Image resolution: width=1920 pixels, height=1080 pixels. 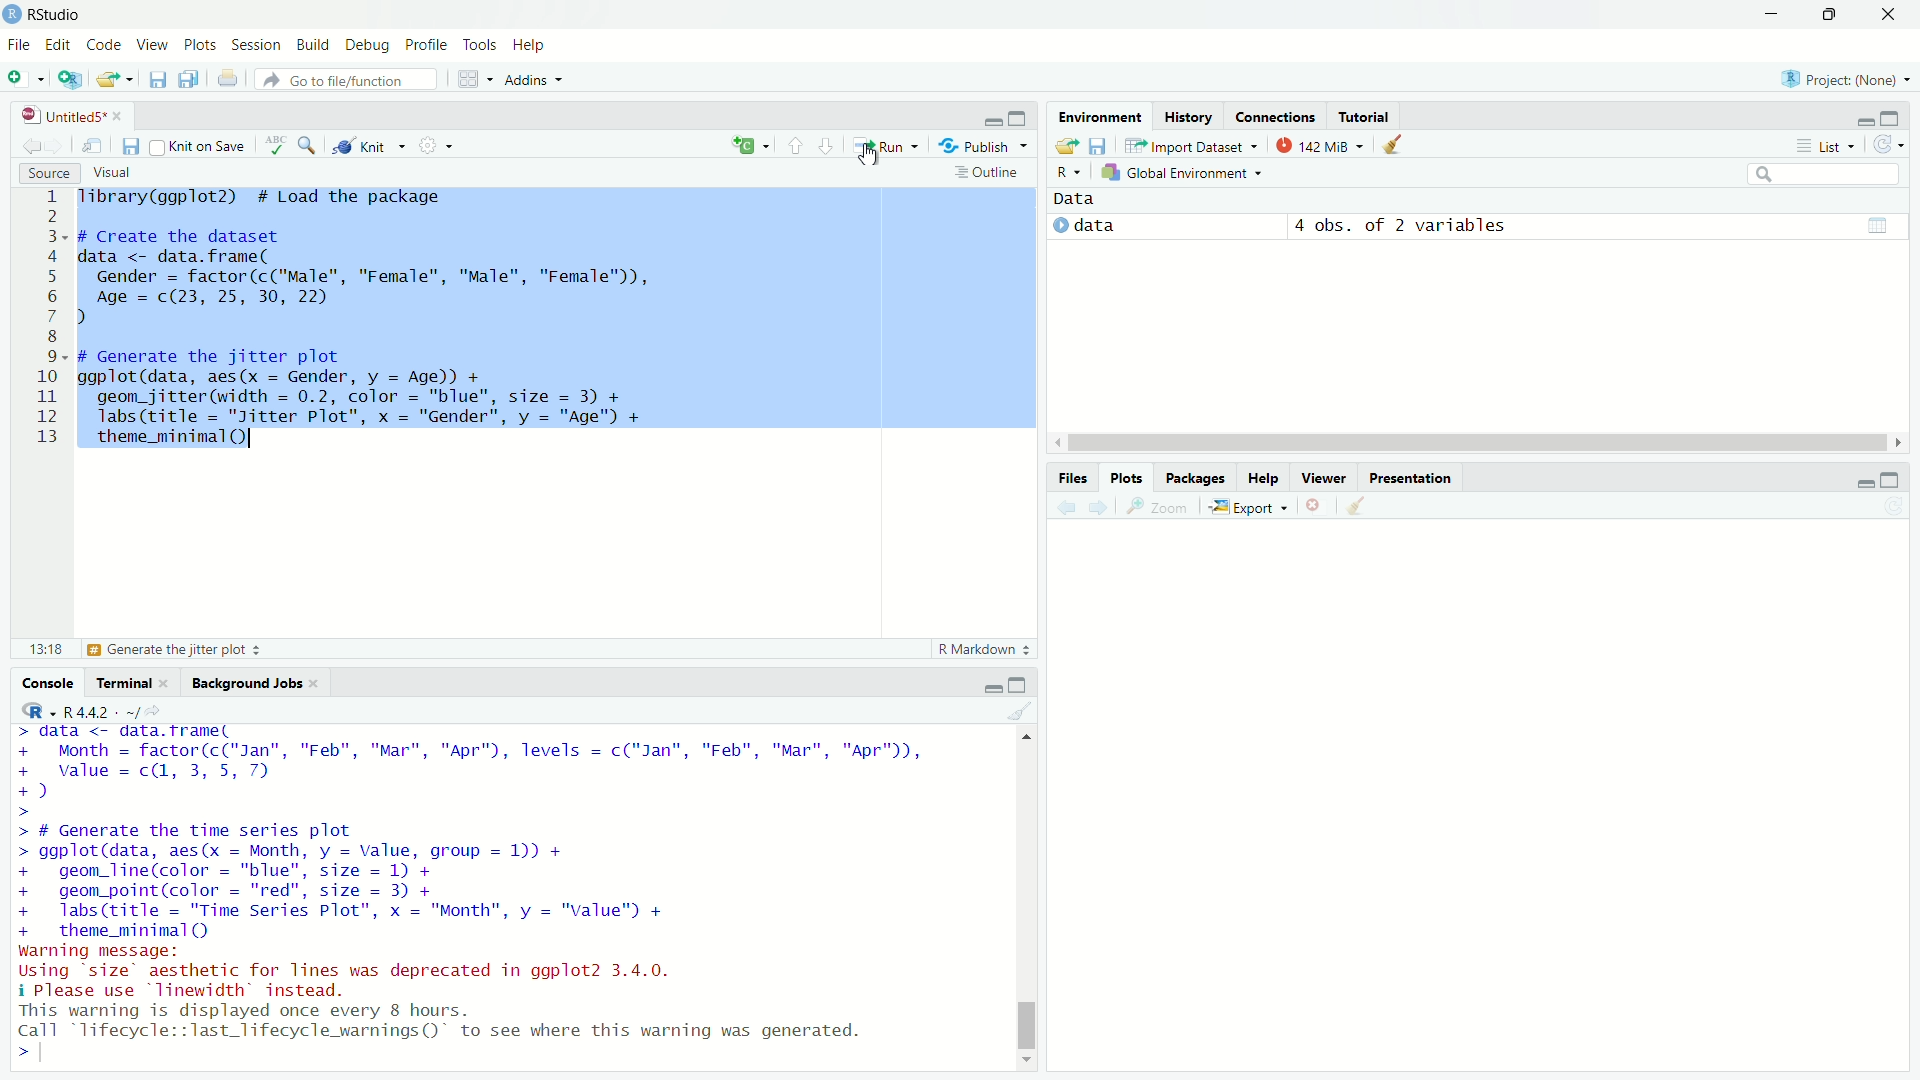 What do you see at coordinates (1490, 812) in the screenshot?
I see `empty plot area` at bounding box center [1490, 812].